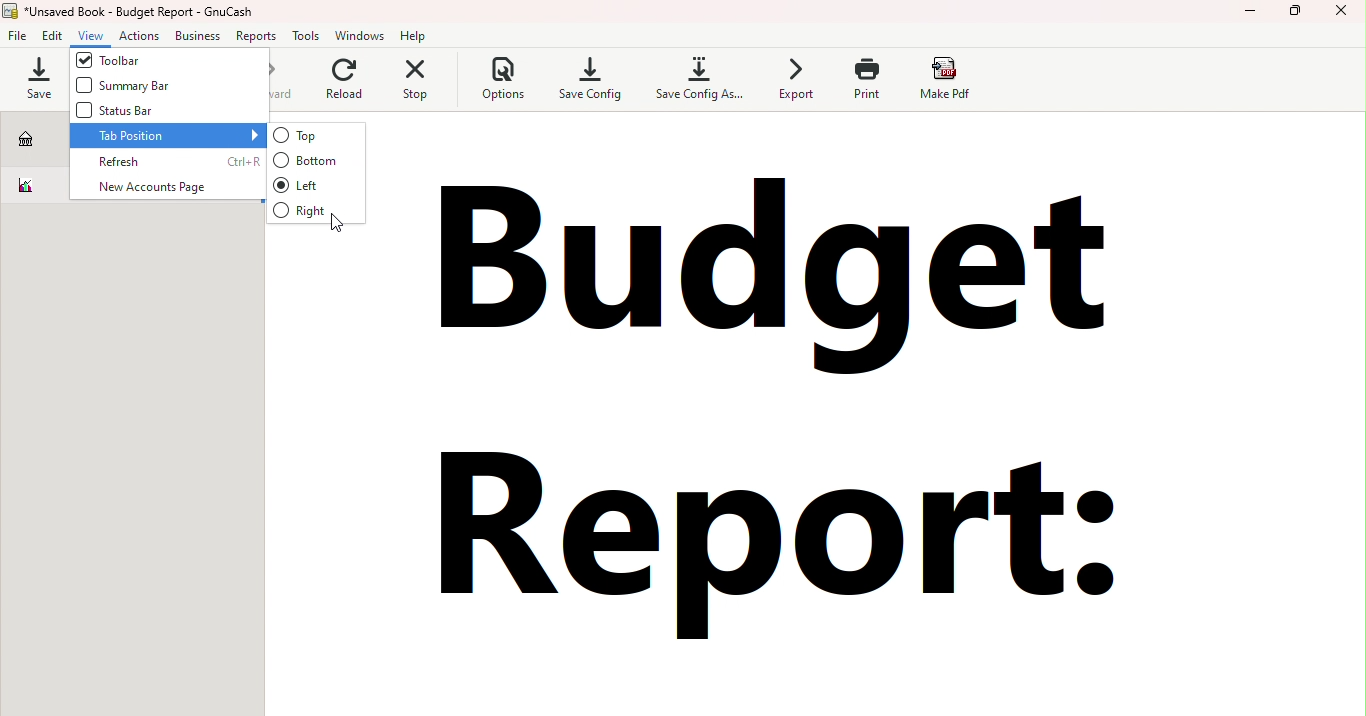 Image resolution: width=1366 pixels, height=716 pixels. I want to click on Windows, so click(360, 38).